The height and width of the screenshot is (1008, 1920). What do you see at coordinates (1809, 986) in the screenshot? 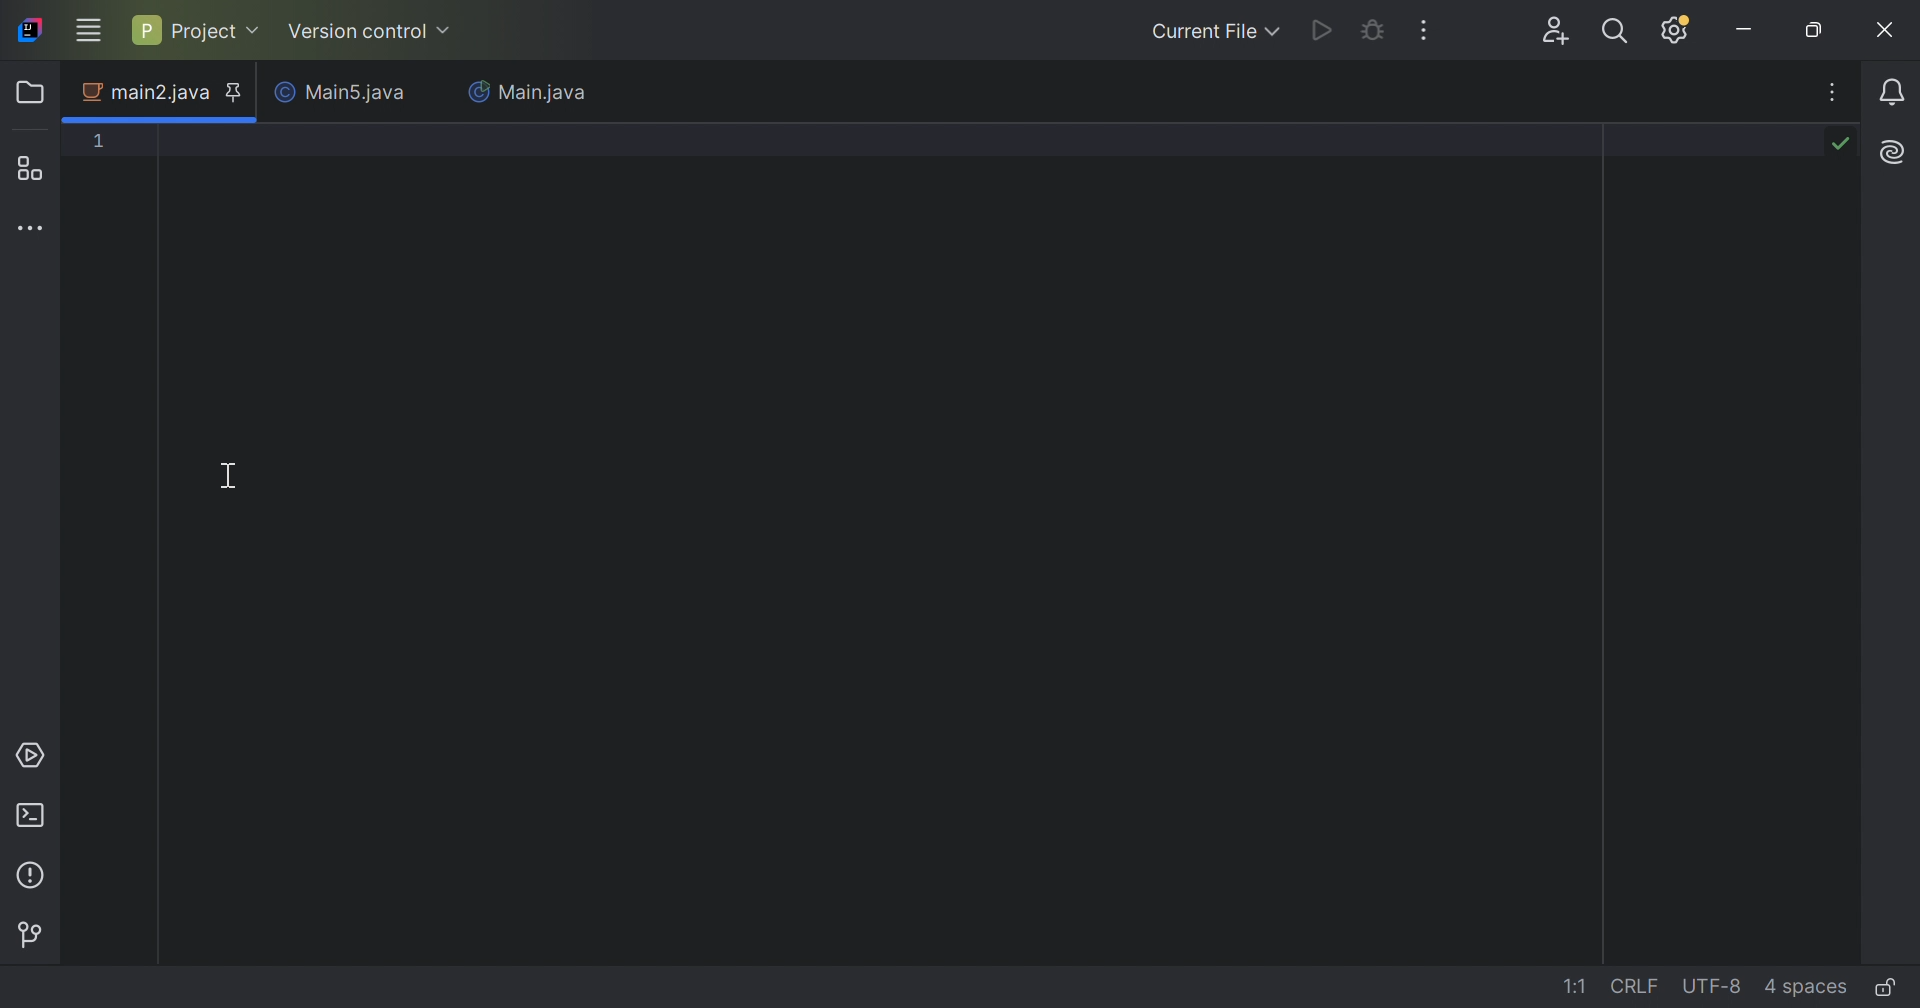
I see `indent: 4 spaces` at bounding box center [1809, 986].